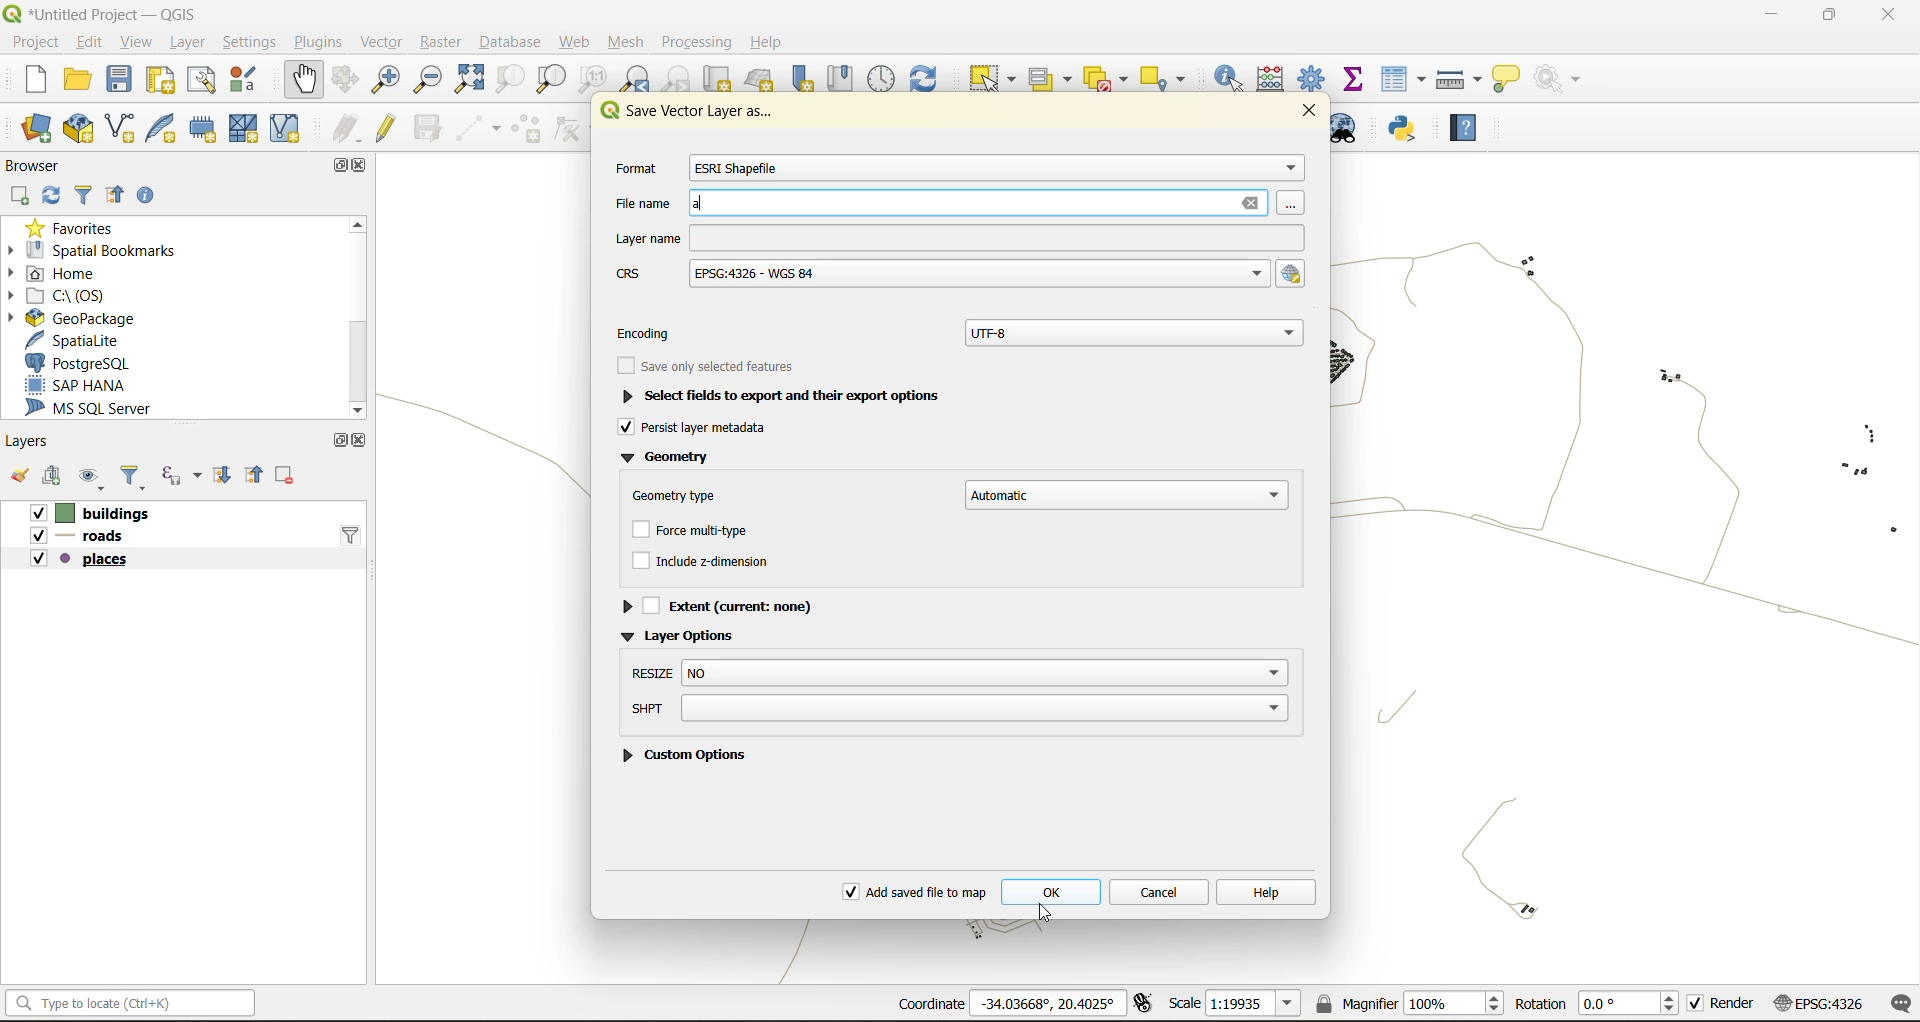  What do you see at coordinates (1457, 78) in the screenshot?
I see `measure line` at bounding box center [1457, 78].